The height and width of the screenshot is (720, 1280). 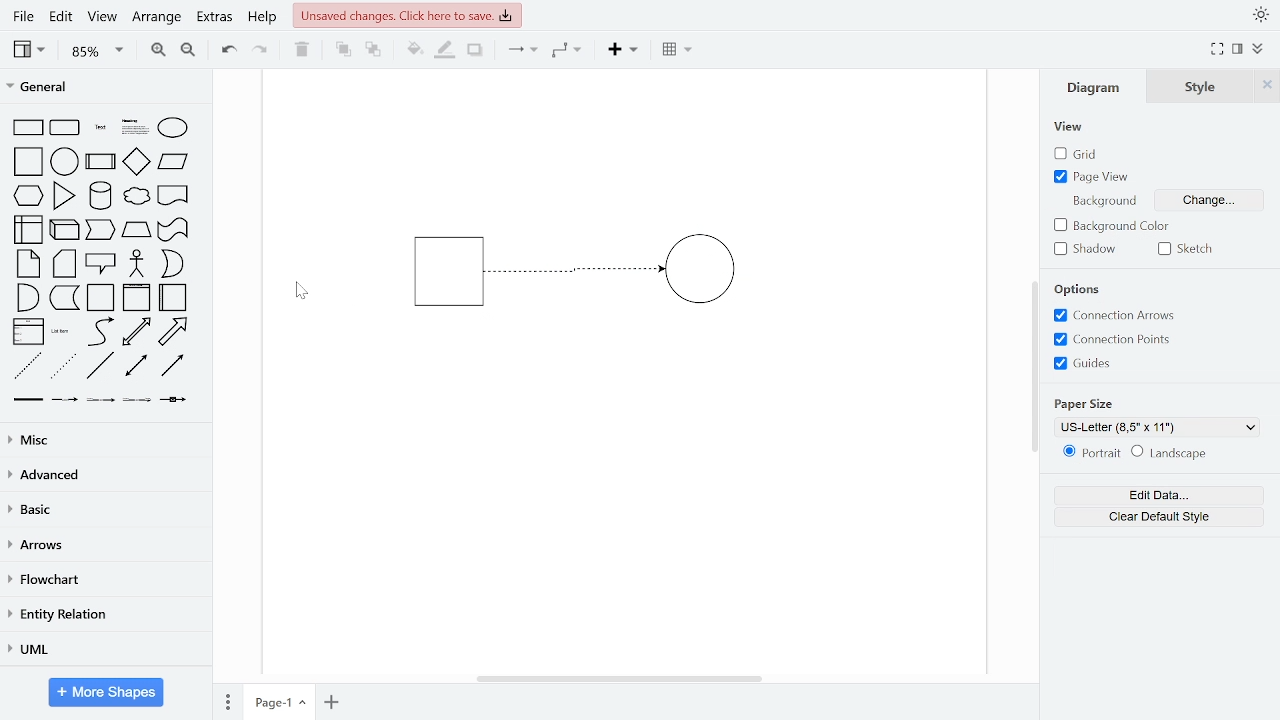 What do you see at coordinates (1069, 126) in the screenshot?
I see `view` at bounding box center [1069, 126].